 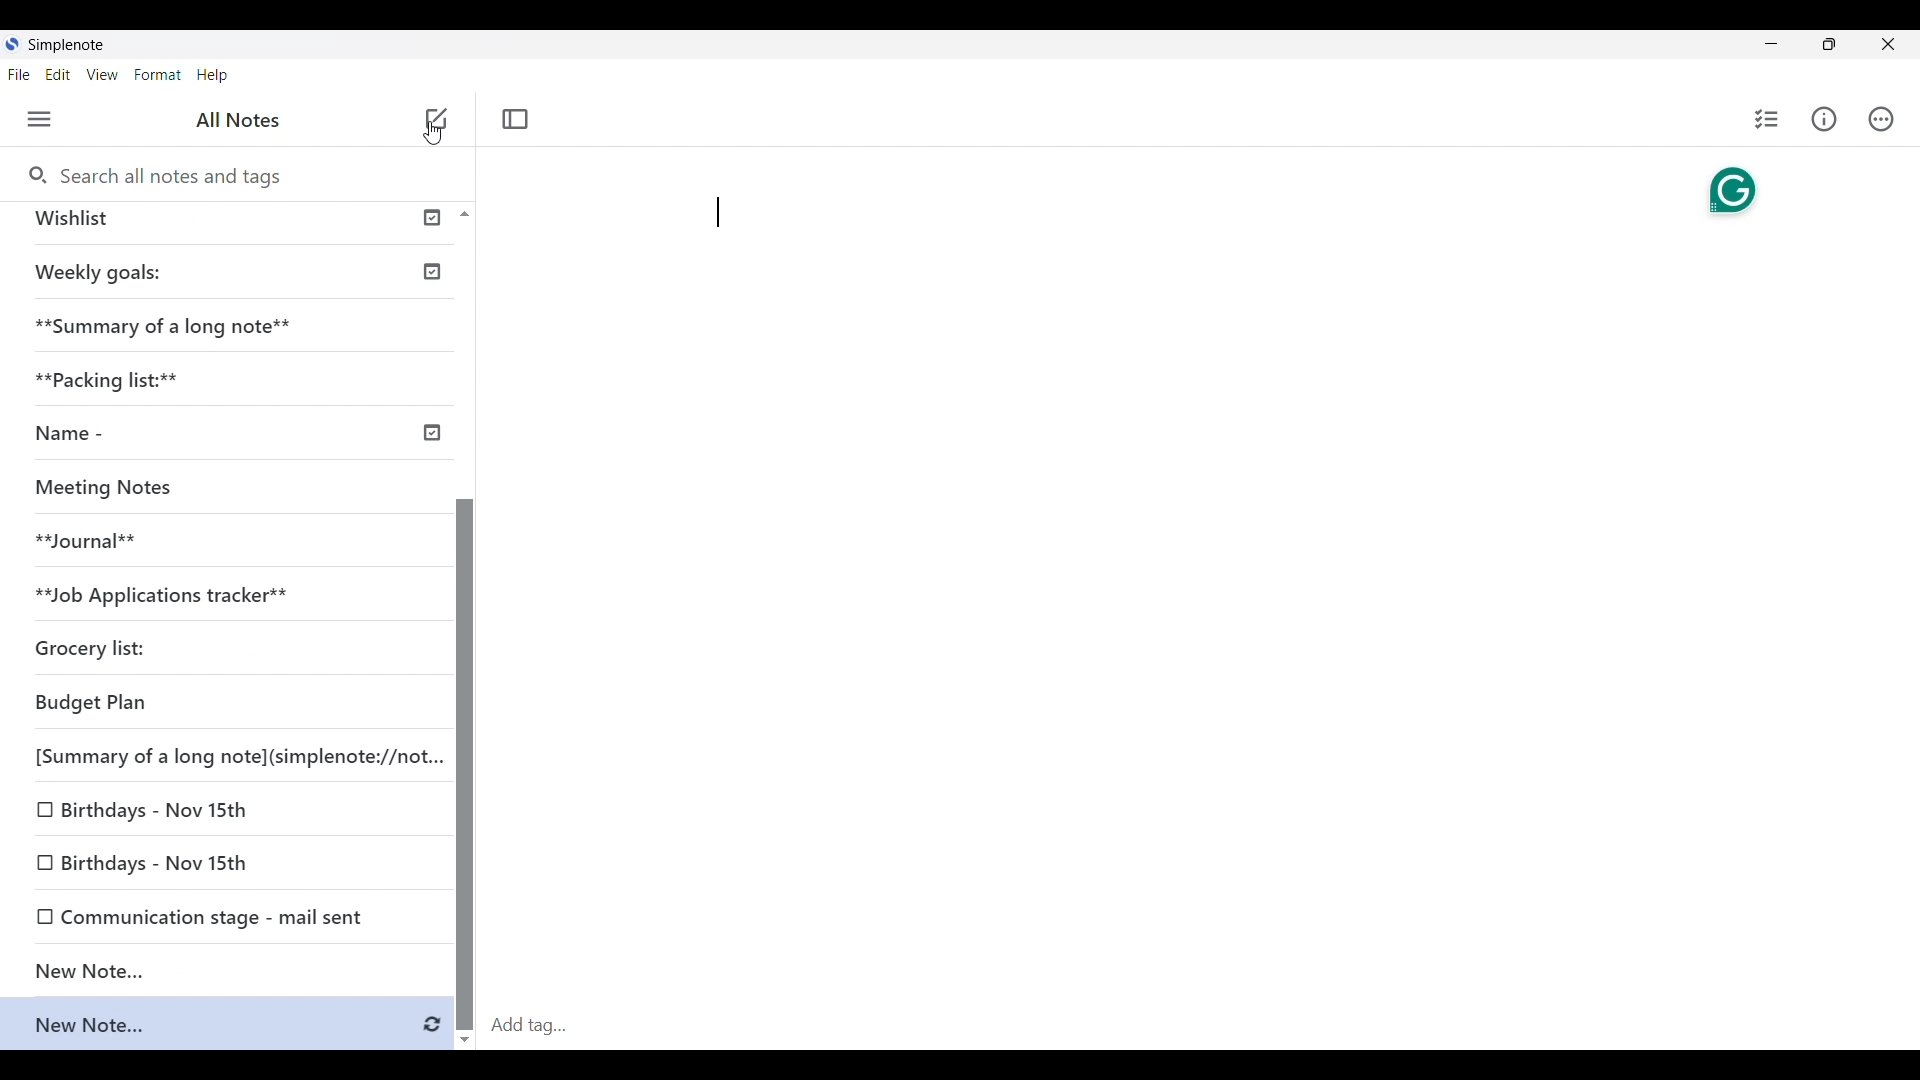 What do you see at coordinates (465, 753) in the screenshot?
I see `Vertical slide bar` at bounding box center [465, 753].